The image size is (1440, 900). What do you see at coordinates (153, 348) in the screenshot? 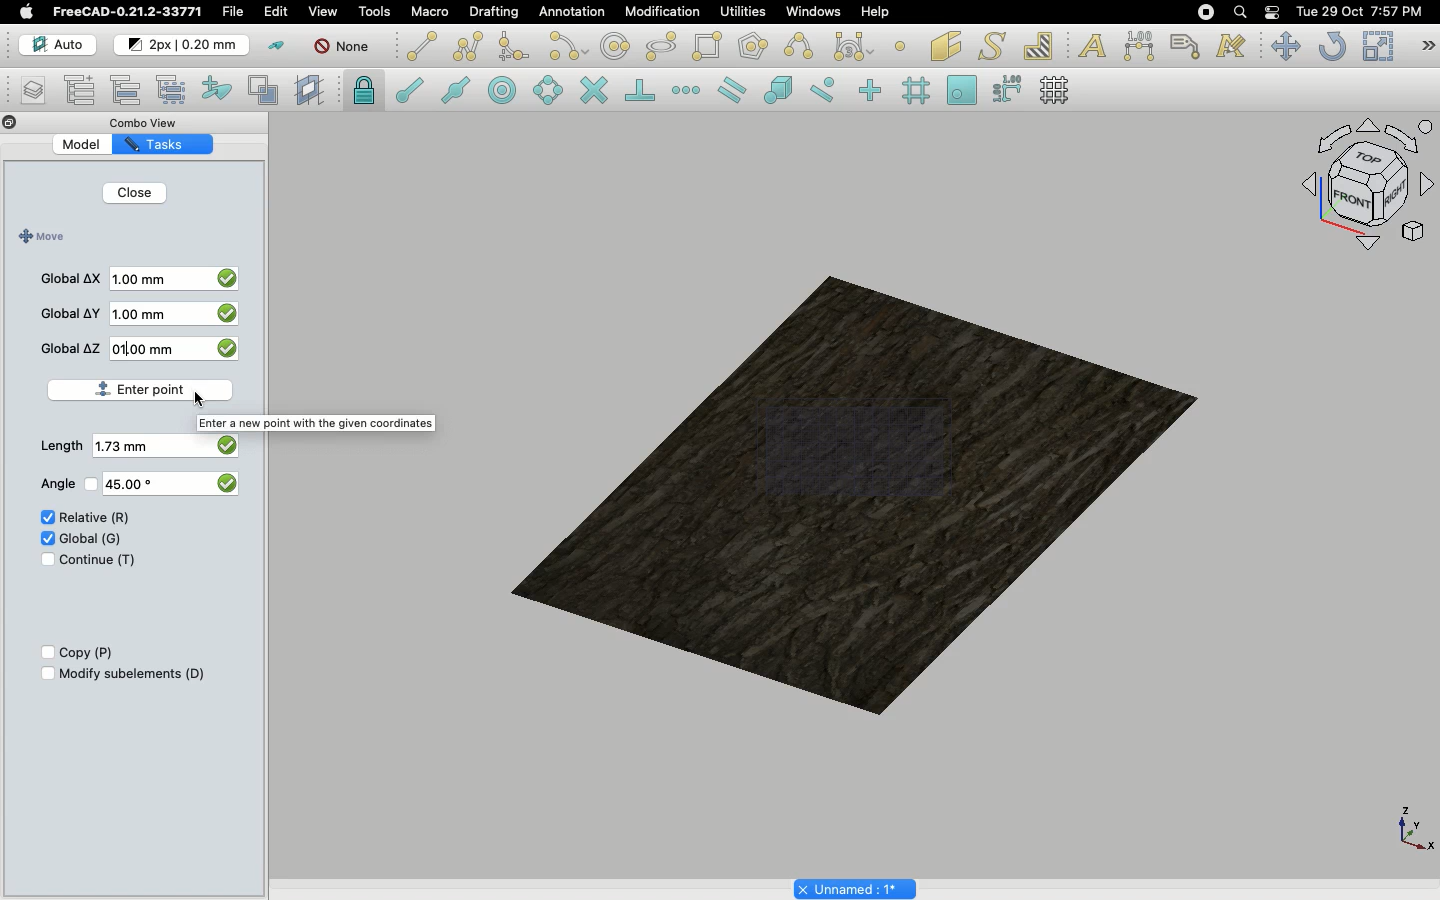
I see `1` at bounding box center [153, 348].